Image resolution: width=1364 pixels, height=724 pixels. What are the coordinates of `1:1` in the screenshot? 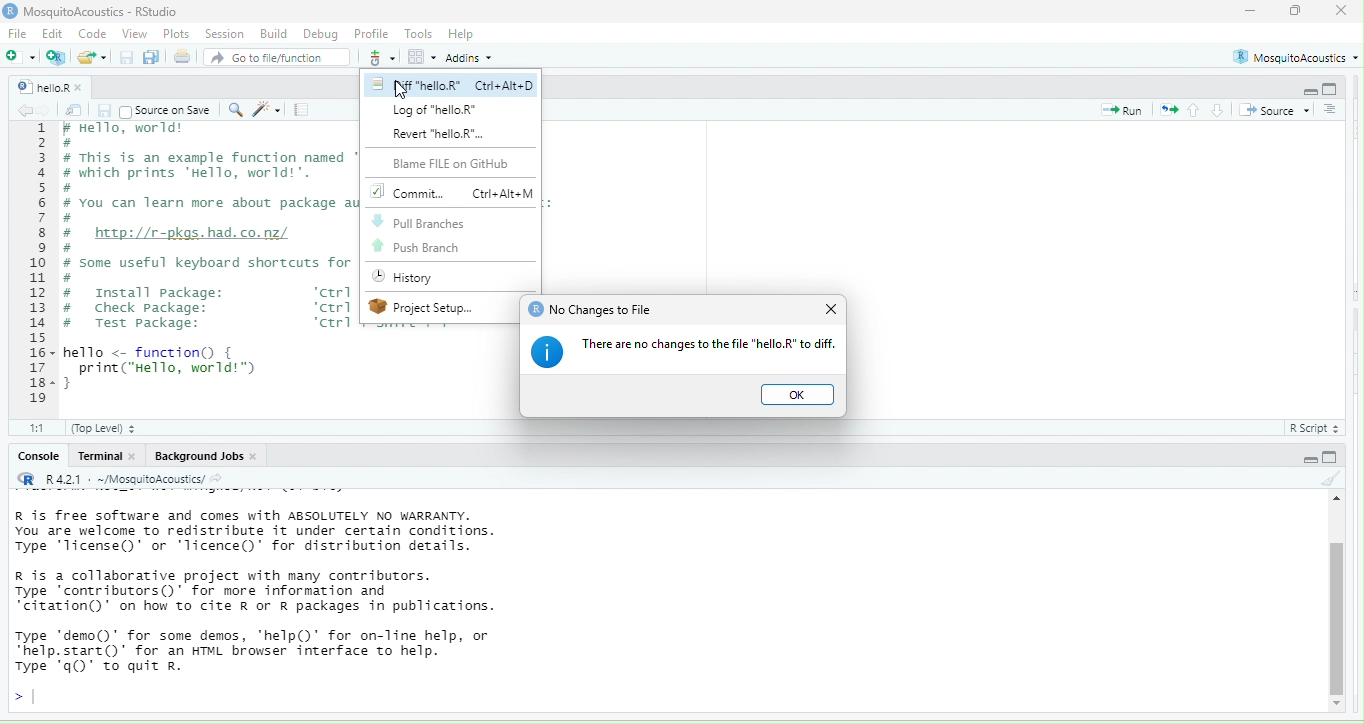 It's located at (41, 430).